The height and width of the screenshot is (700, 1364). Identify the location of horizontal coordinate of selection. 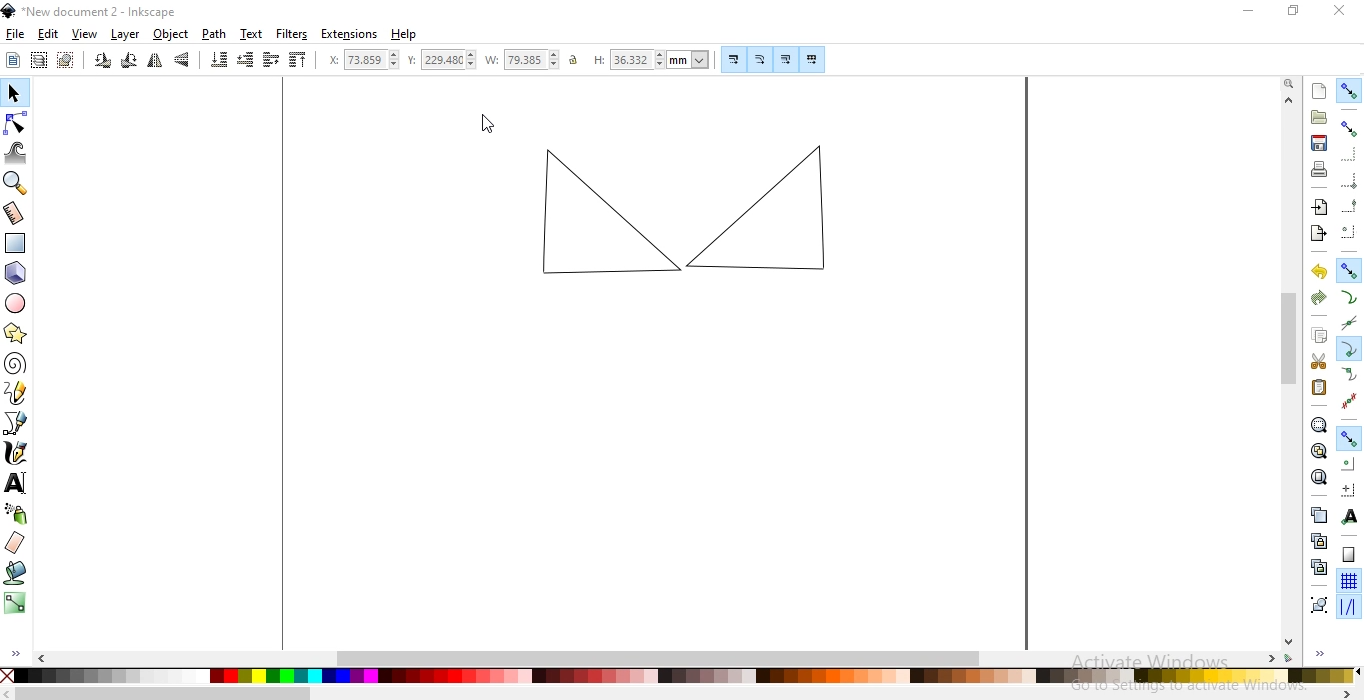
(365, 59).